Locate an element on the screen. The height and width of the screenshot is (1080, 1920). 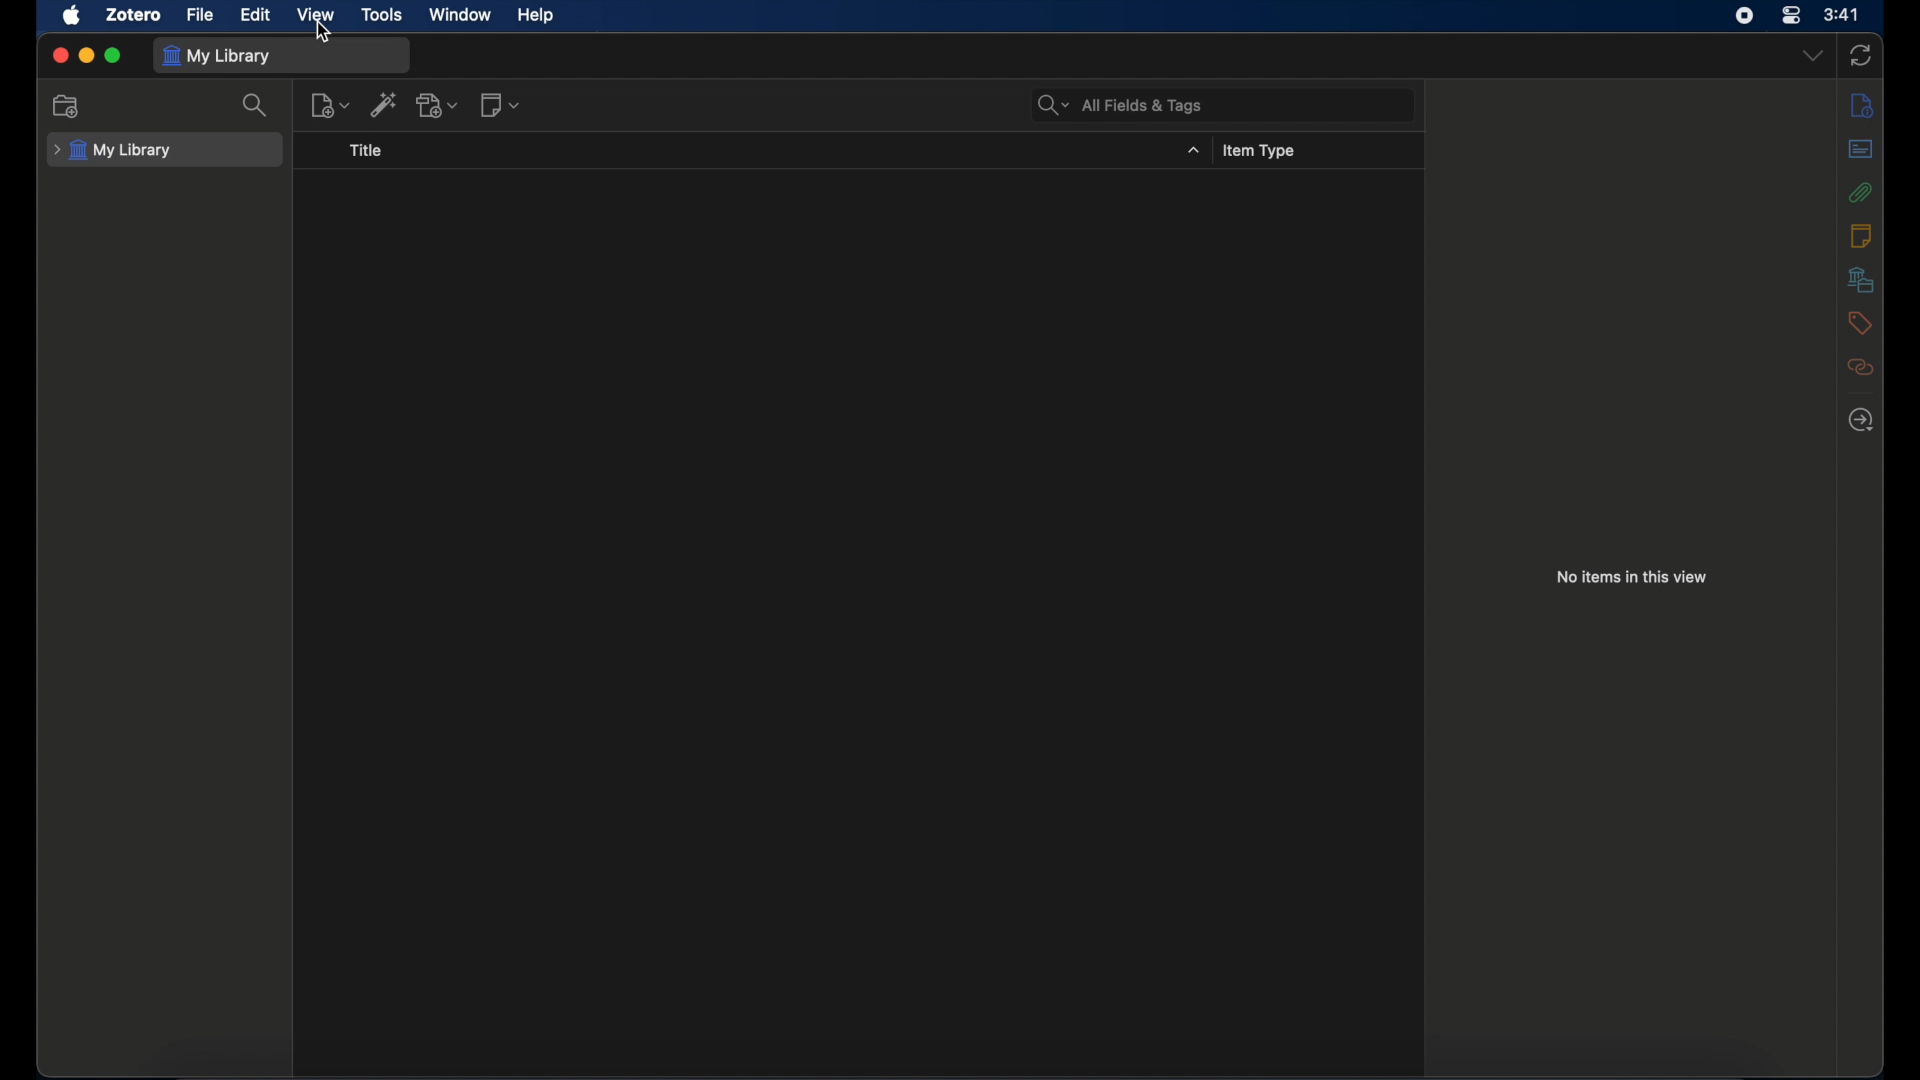
file is located at coordinates (200, 16).